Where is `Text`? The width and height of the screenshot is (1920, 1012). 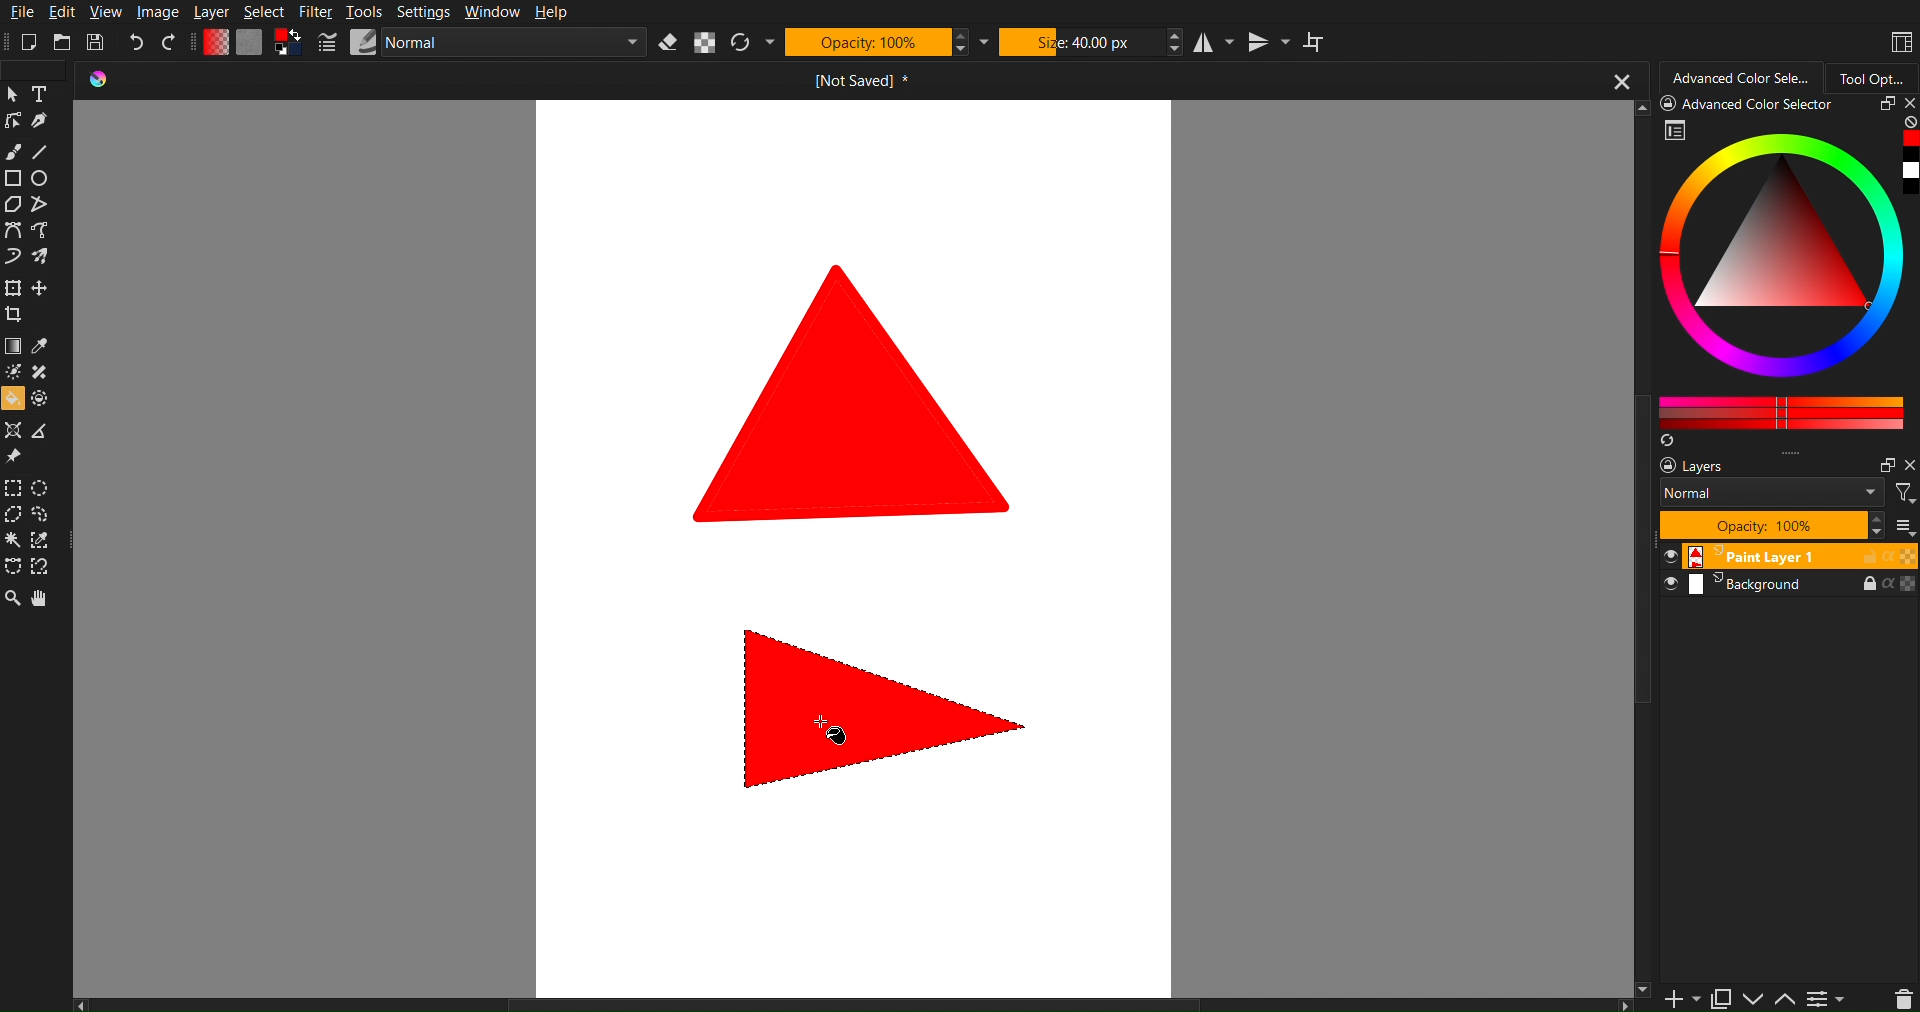
Text is located at coordinates (42, 93).